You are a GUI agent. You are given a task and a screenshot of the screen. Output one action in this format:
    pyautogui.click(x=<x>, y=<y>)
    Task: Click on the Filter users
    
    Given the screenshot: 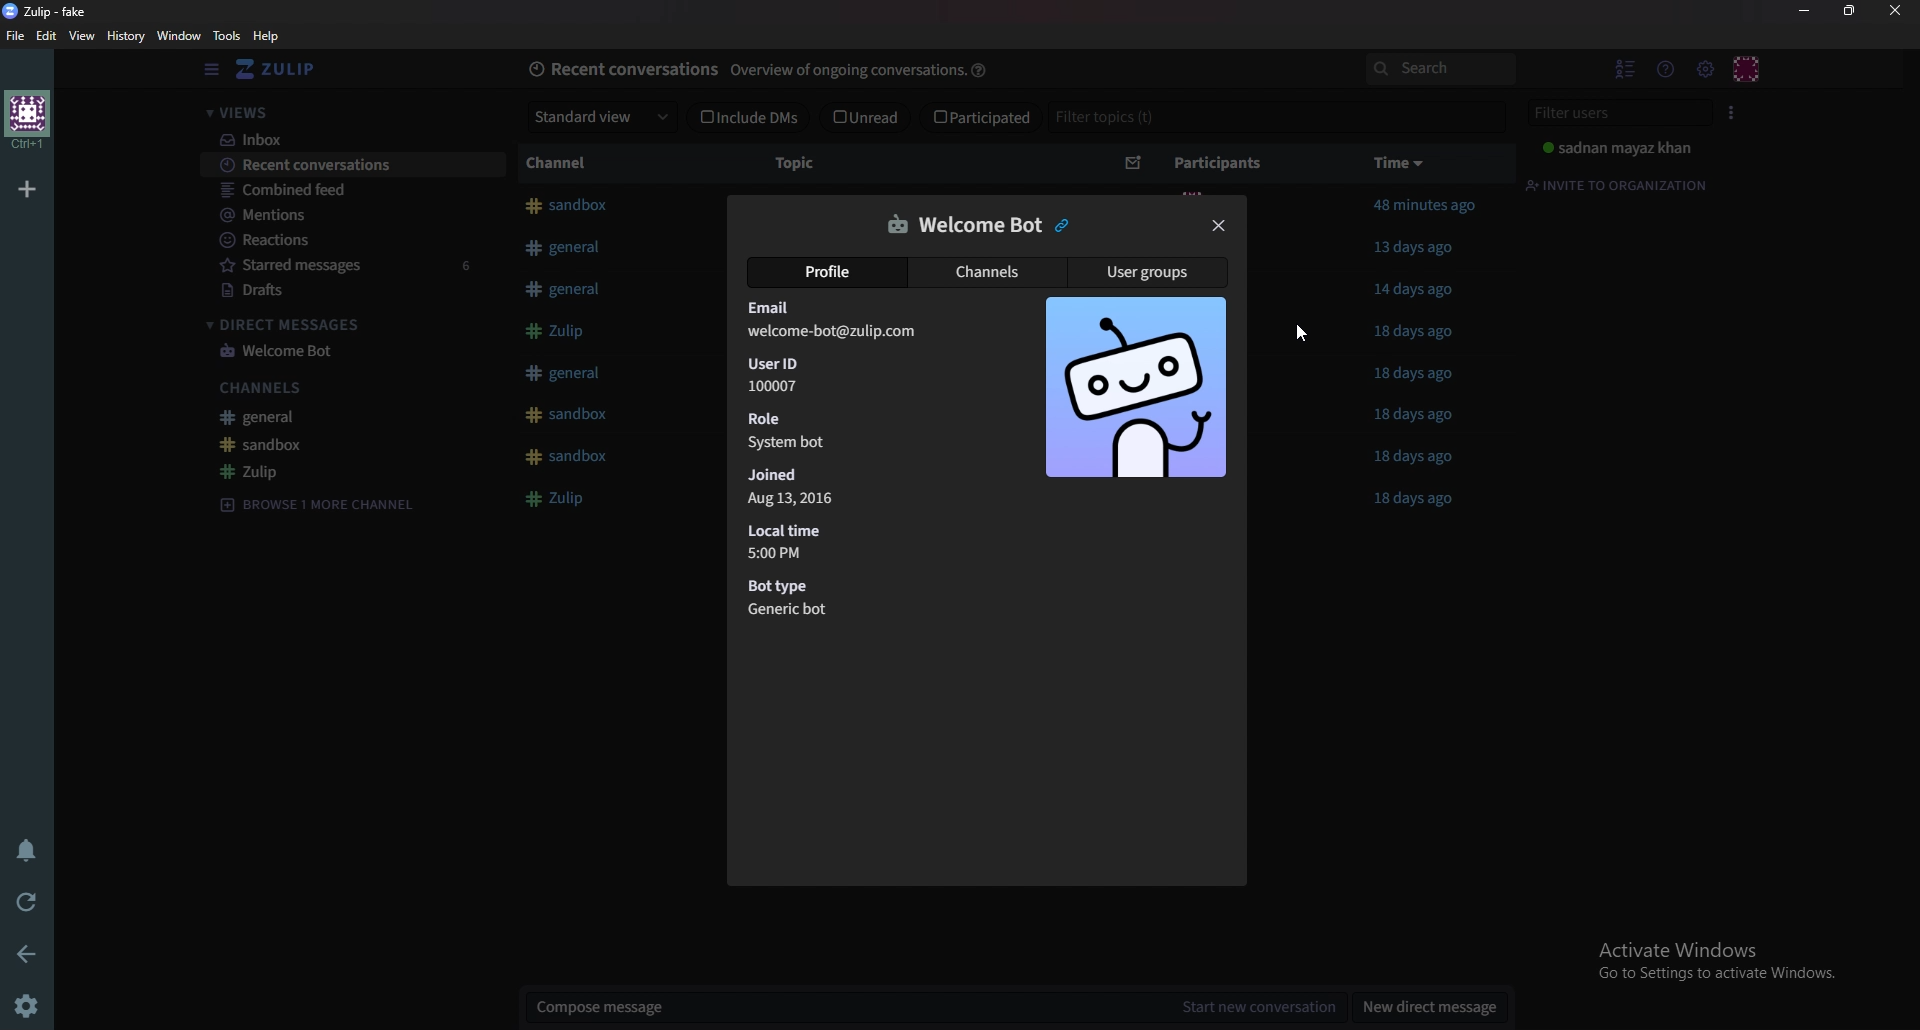 What is the action you would take?
    pyautogui.click(x=1620, y=114)
    